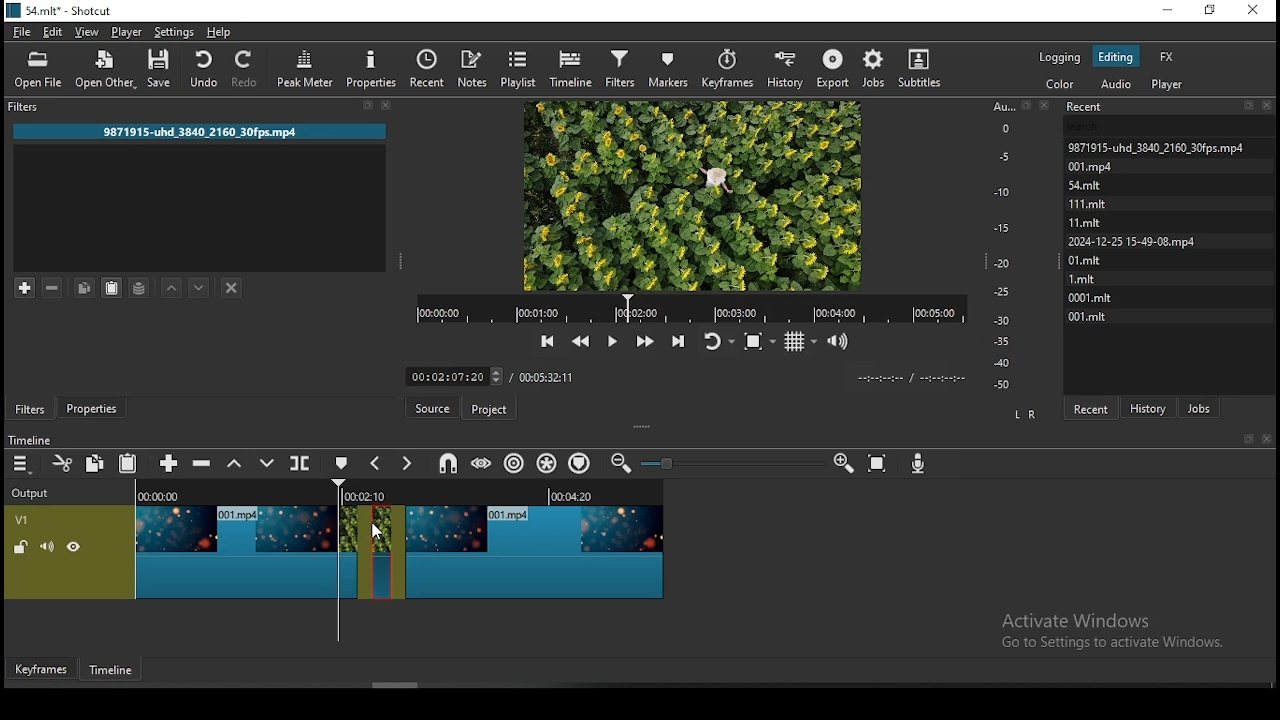 The width and height of the screenshot is (1280, 720). What do you see at coordinates (43, 669) in the screenshot?
I see `keyframe` at bounding box center [43, 669].